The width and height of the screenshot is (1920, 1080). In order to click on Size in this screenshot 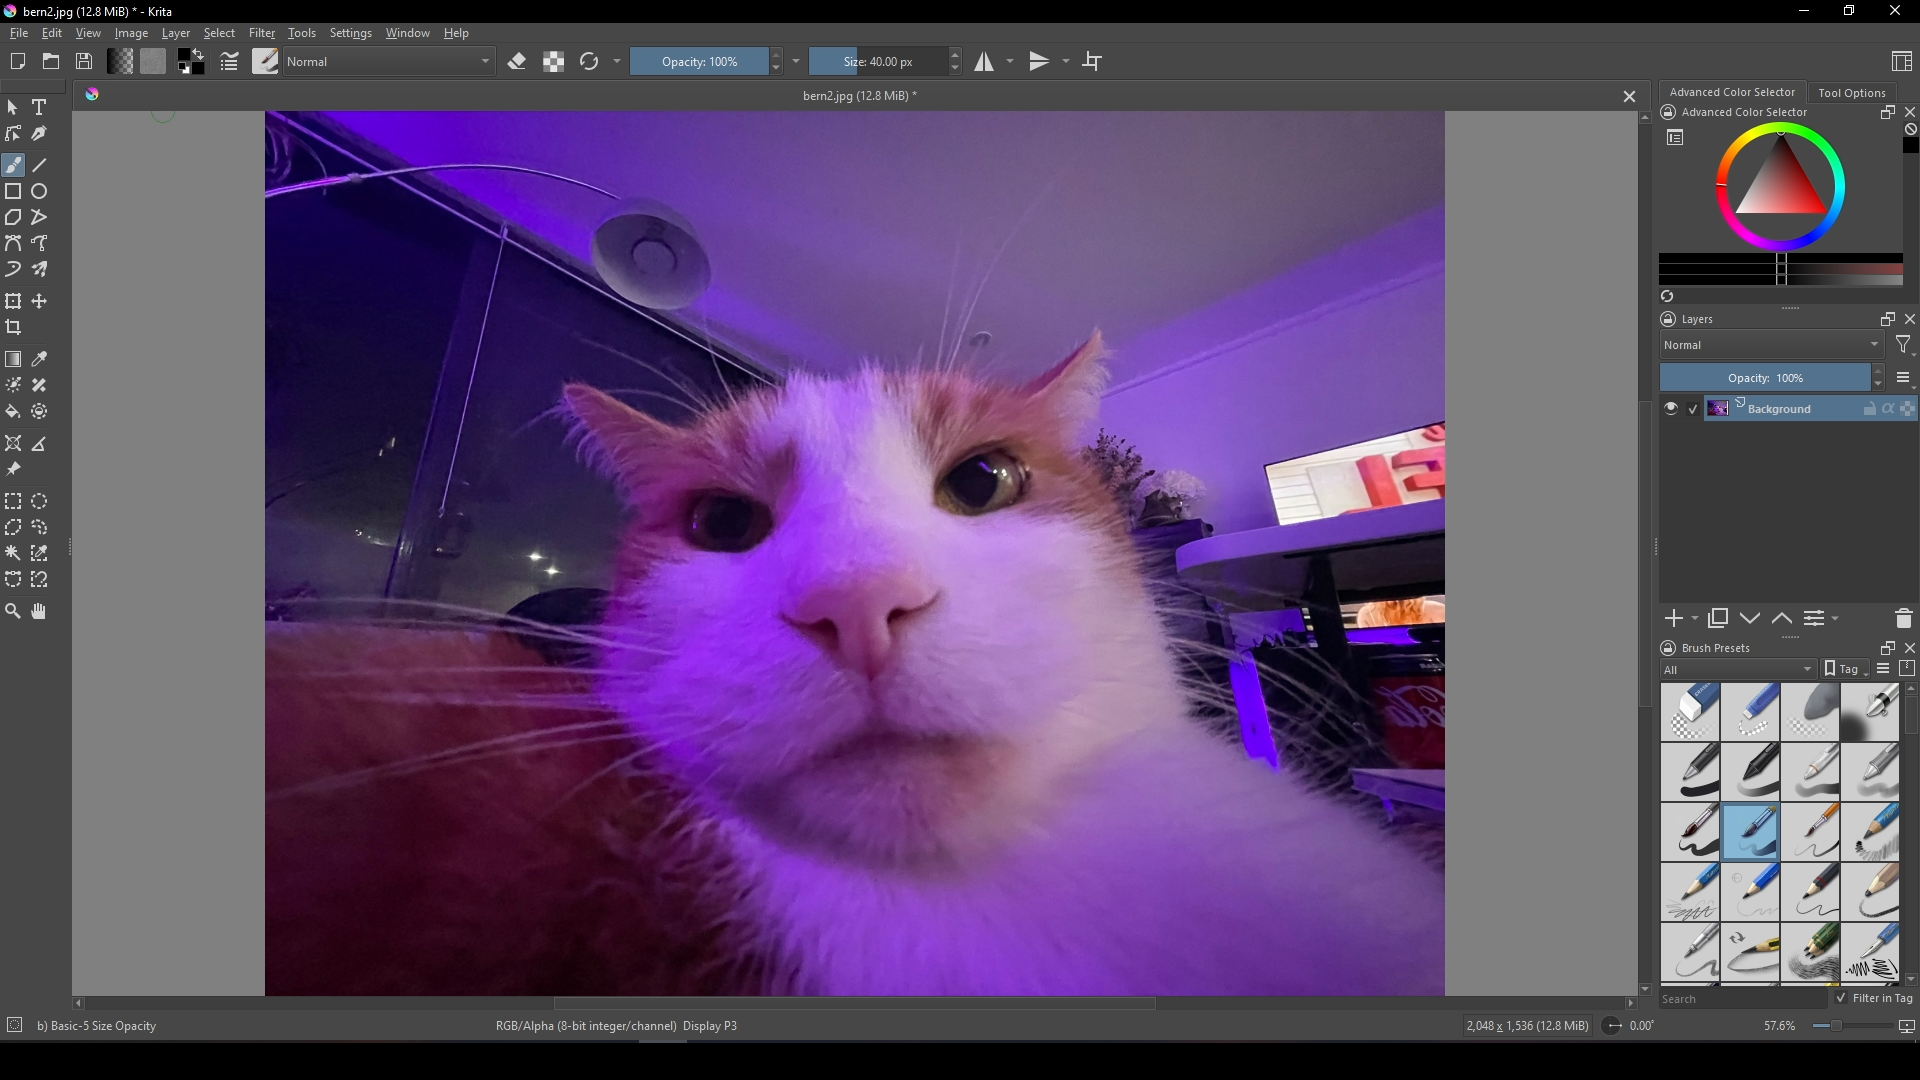, I will do `click(889, 61)`.